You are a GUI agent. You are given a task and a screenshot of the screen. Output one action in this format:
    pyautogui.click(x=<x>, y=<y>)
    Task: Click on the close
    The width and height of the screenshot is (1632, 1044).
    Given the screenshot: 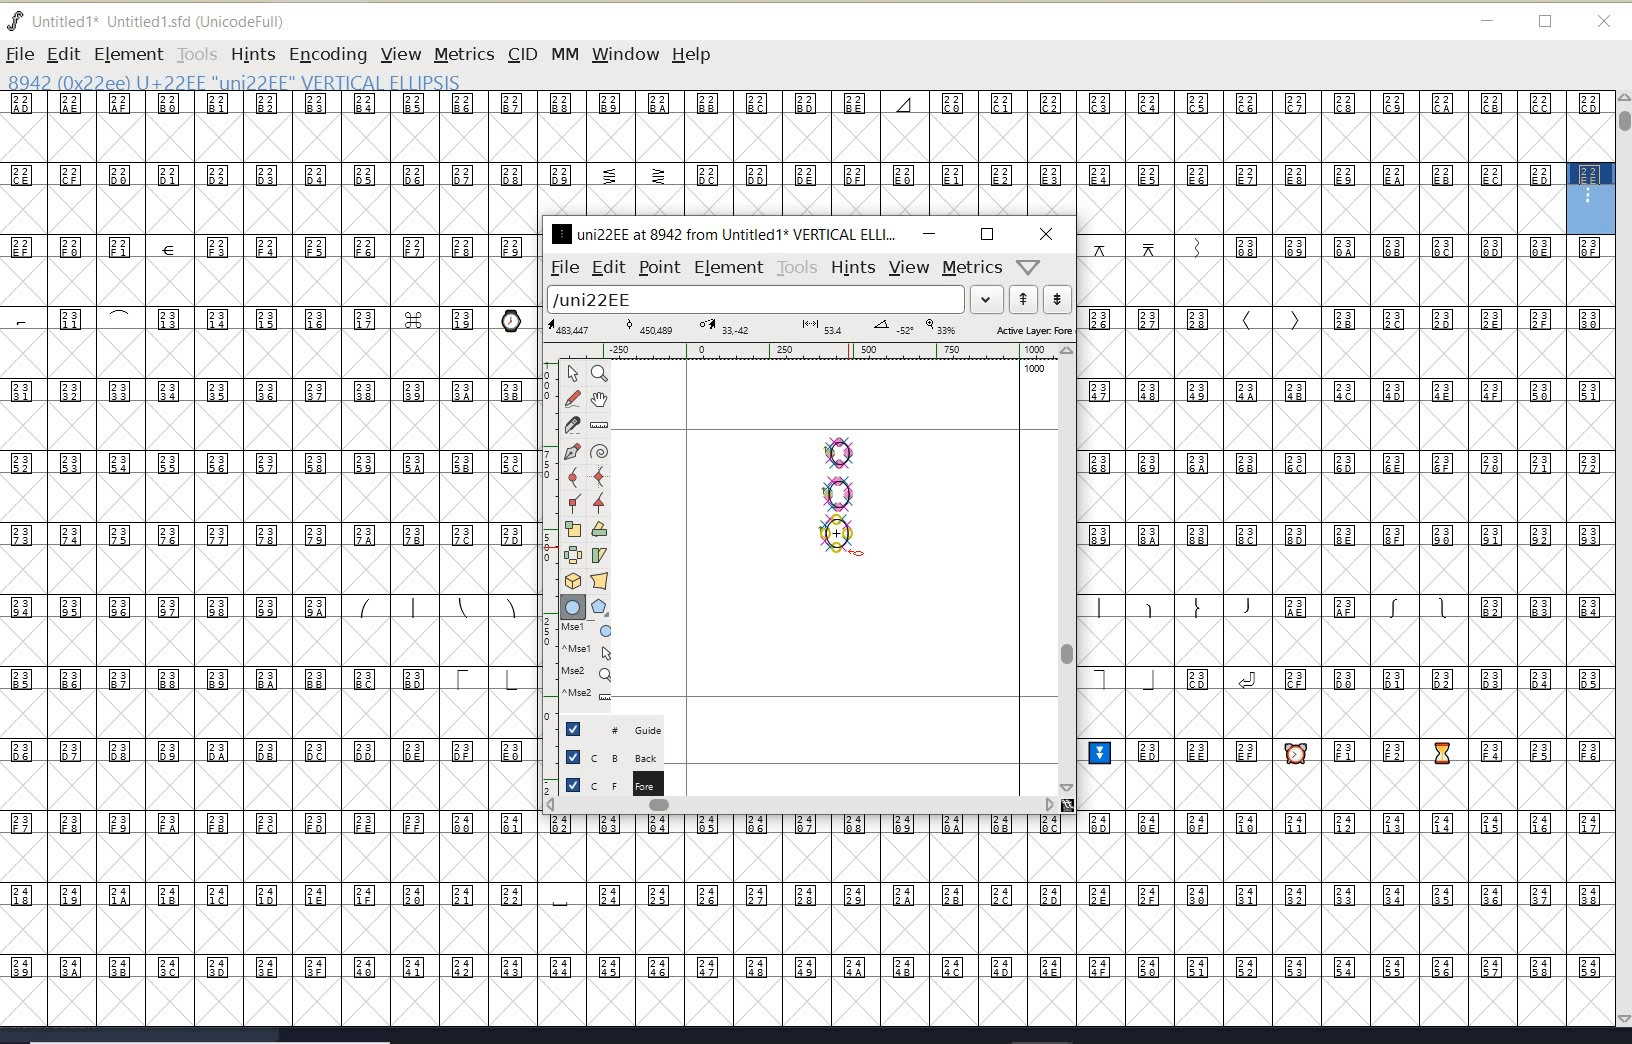 What is the action you would take?
    pyautogui.click(x=1604, y=22)
    